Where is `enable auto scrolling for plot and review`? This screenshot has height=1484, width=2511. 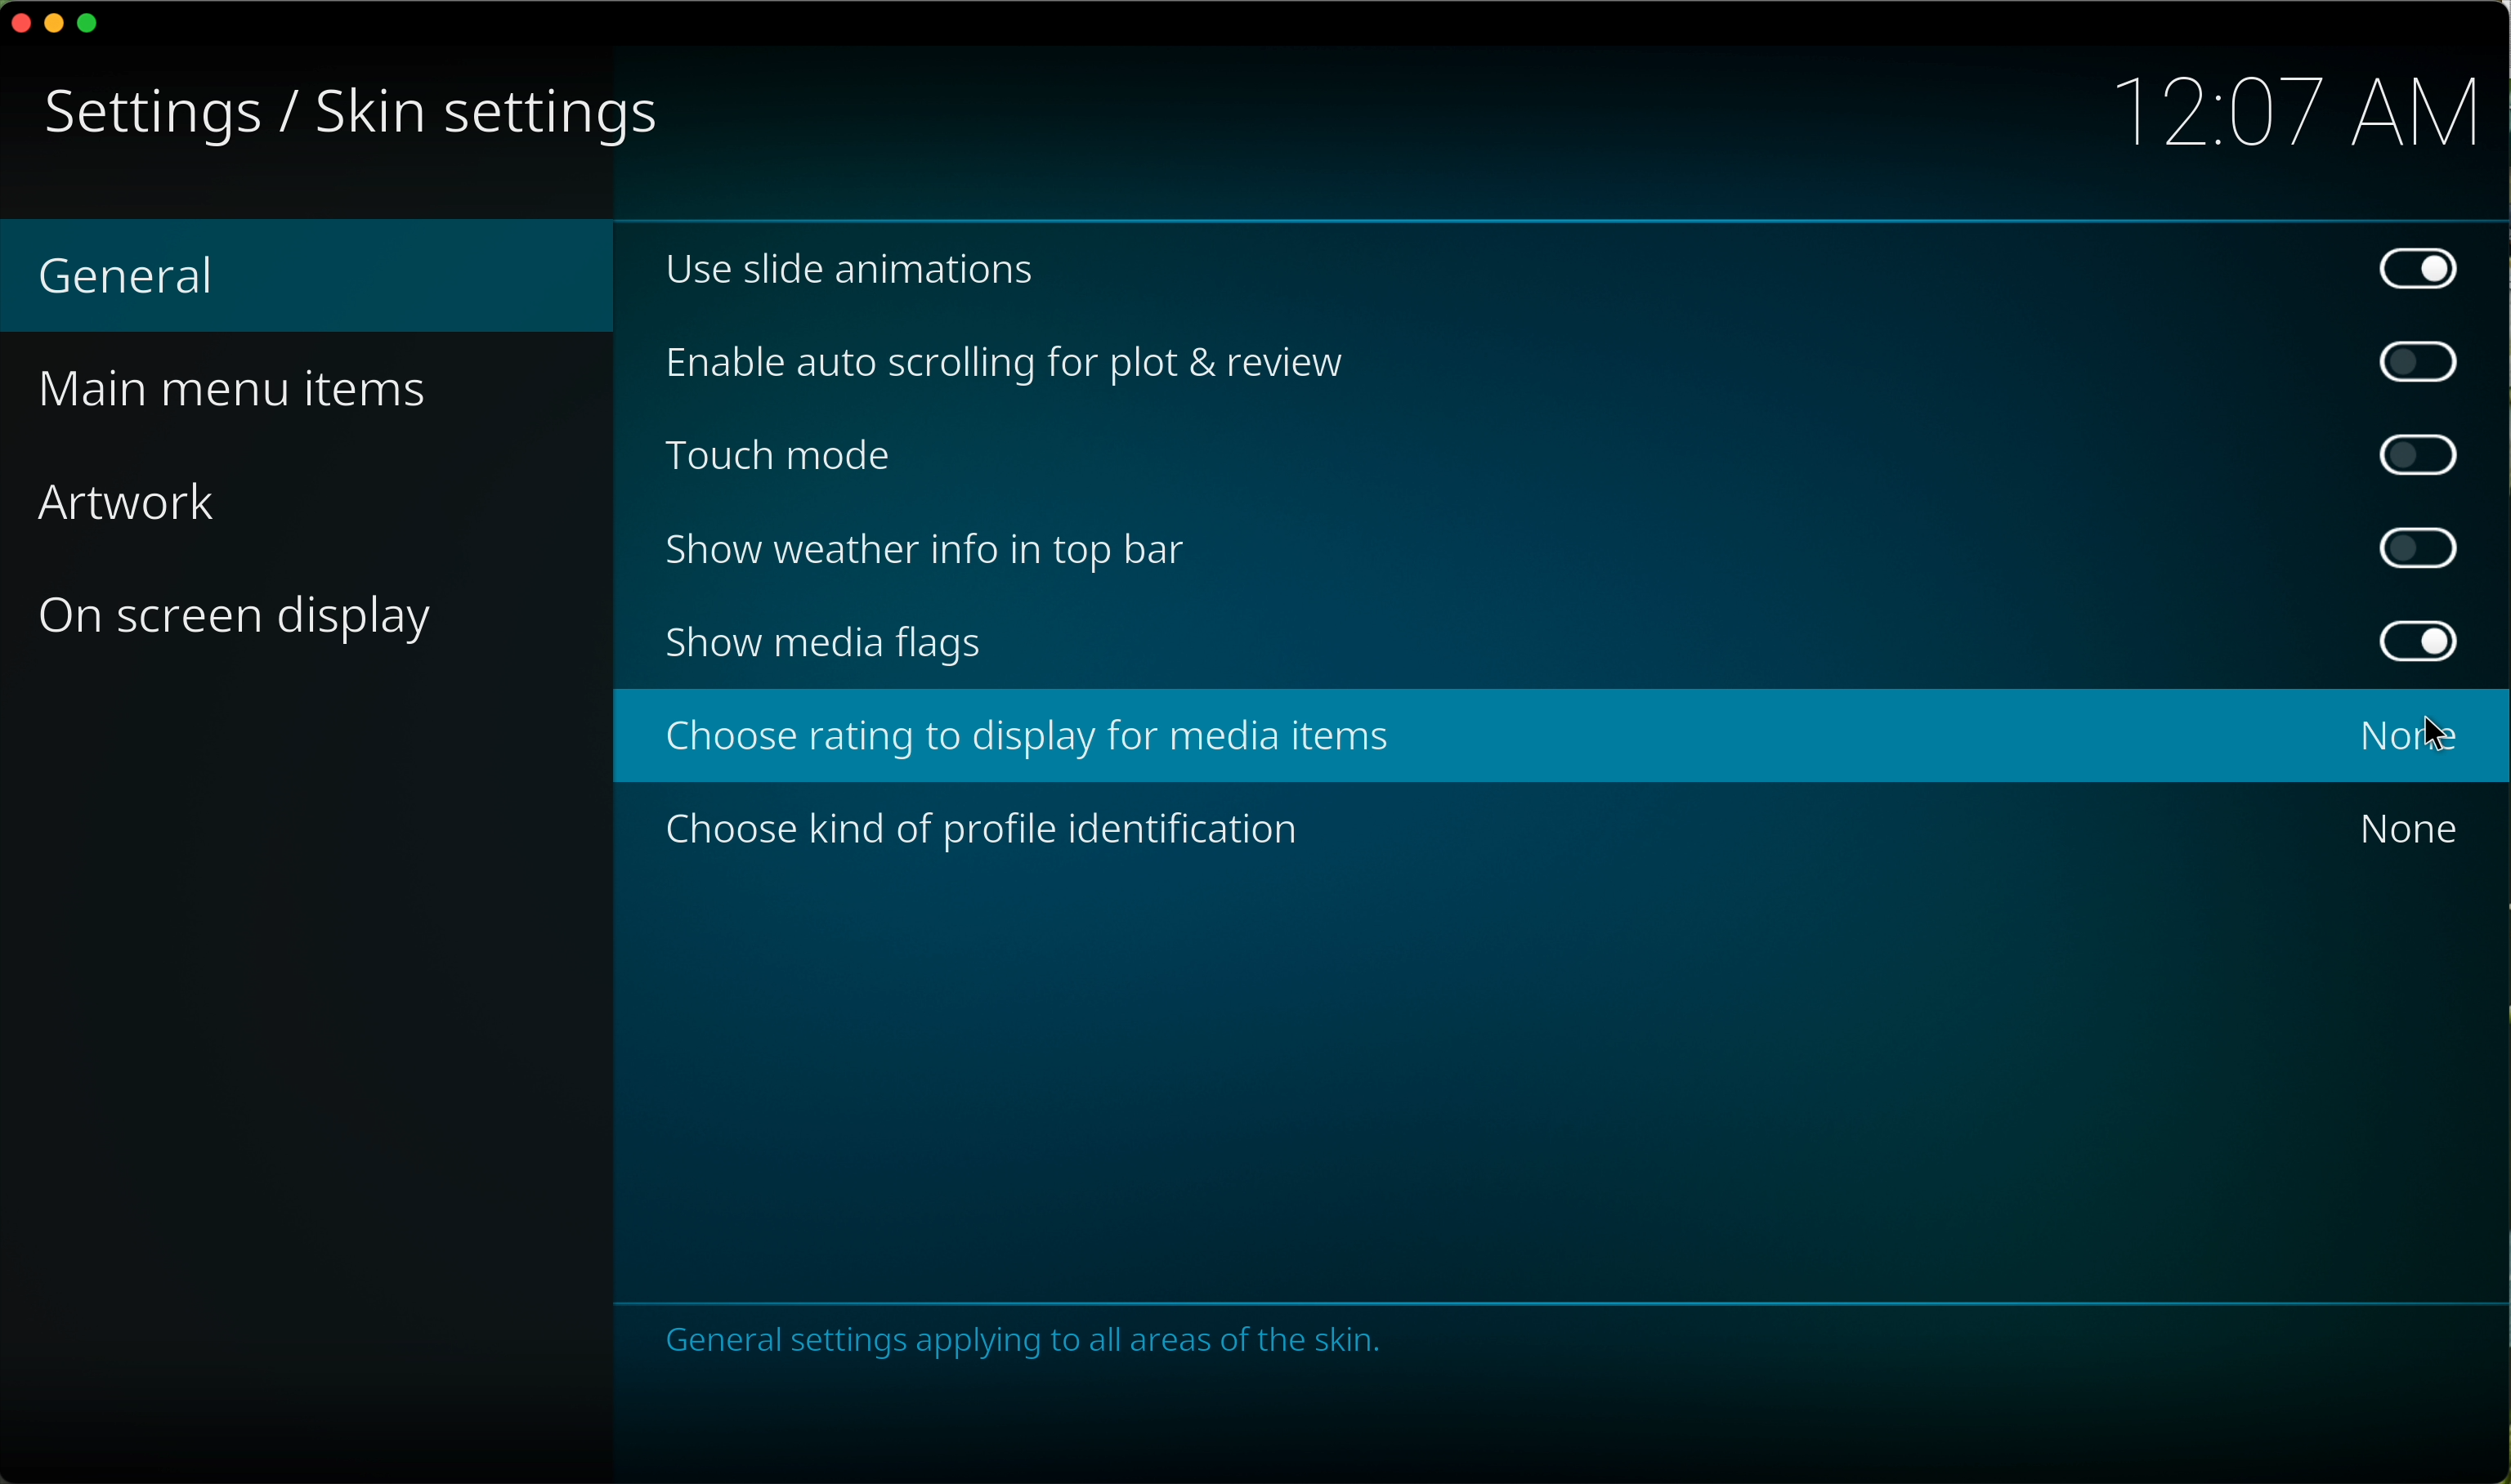 enable auto scrolling for plot and review is located at coordinates (1558, 364).